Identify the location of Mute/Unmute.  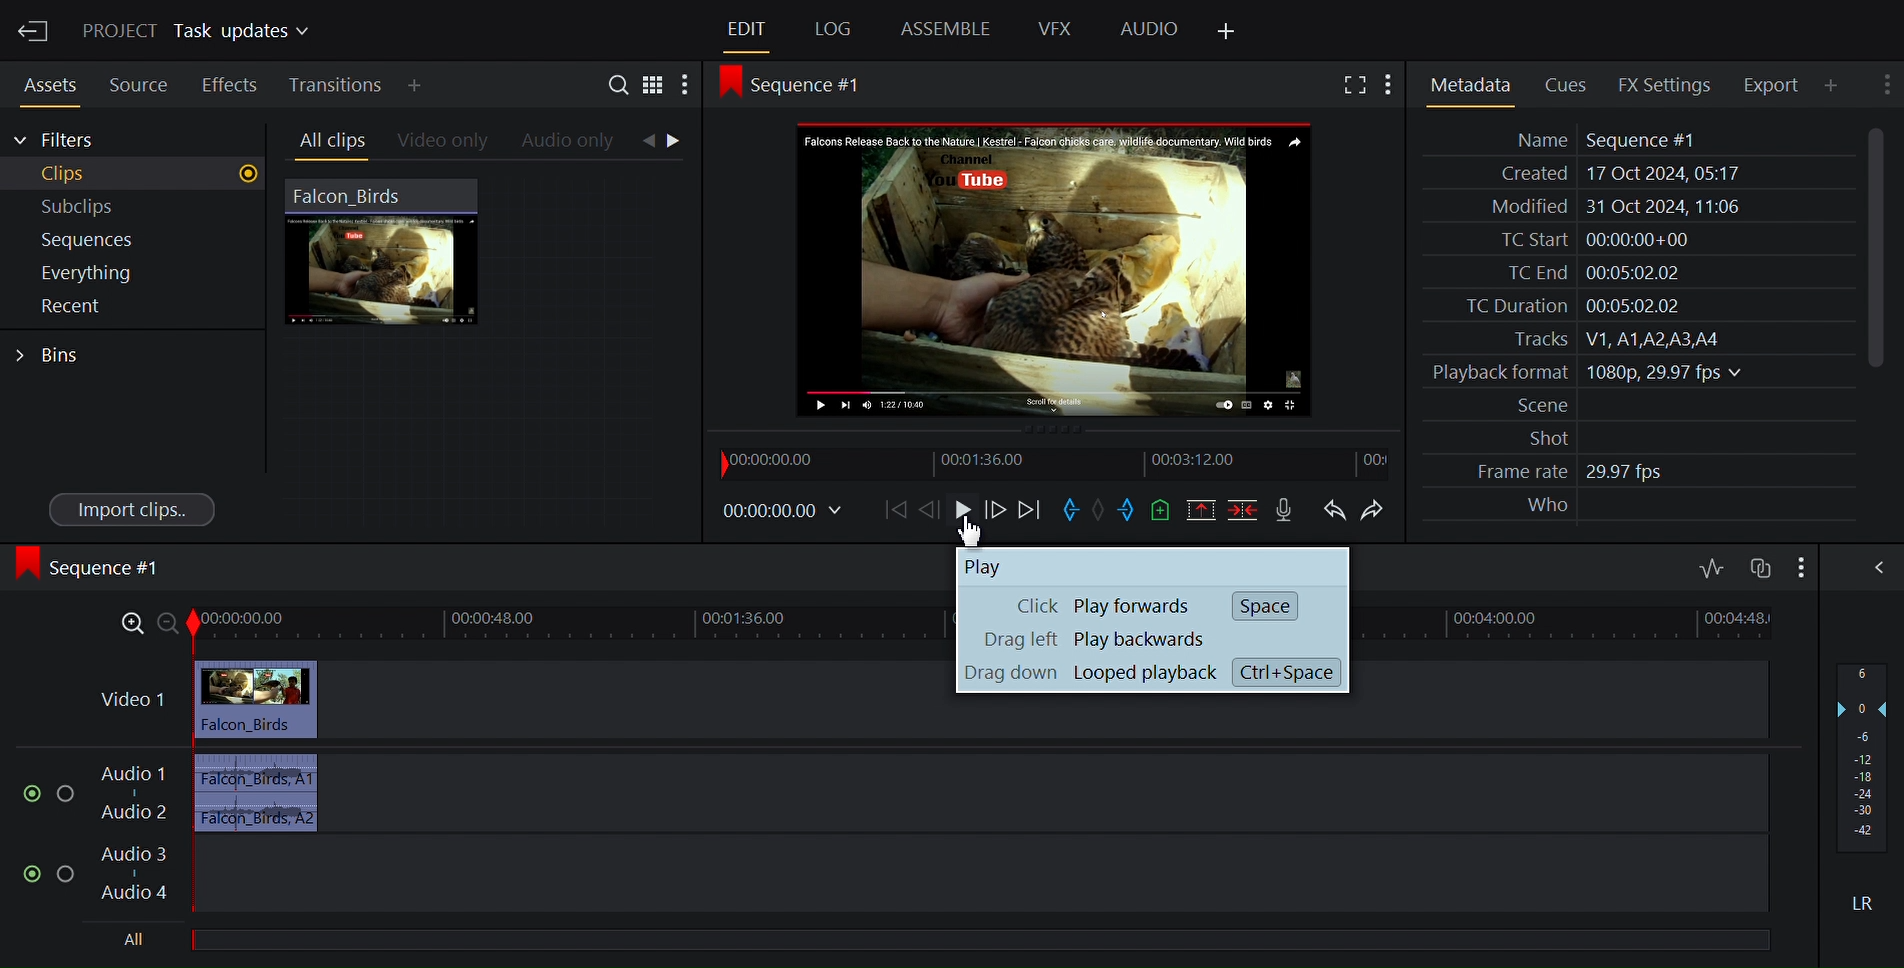
(25, 789).